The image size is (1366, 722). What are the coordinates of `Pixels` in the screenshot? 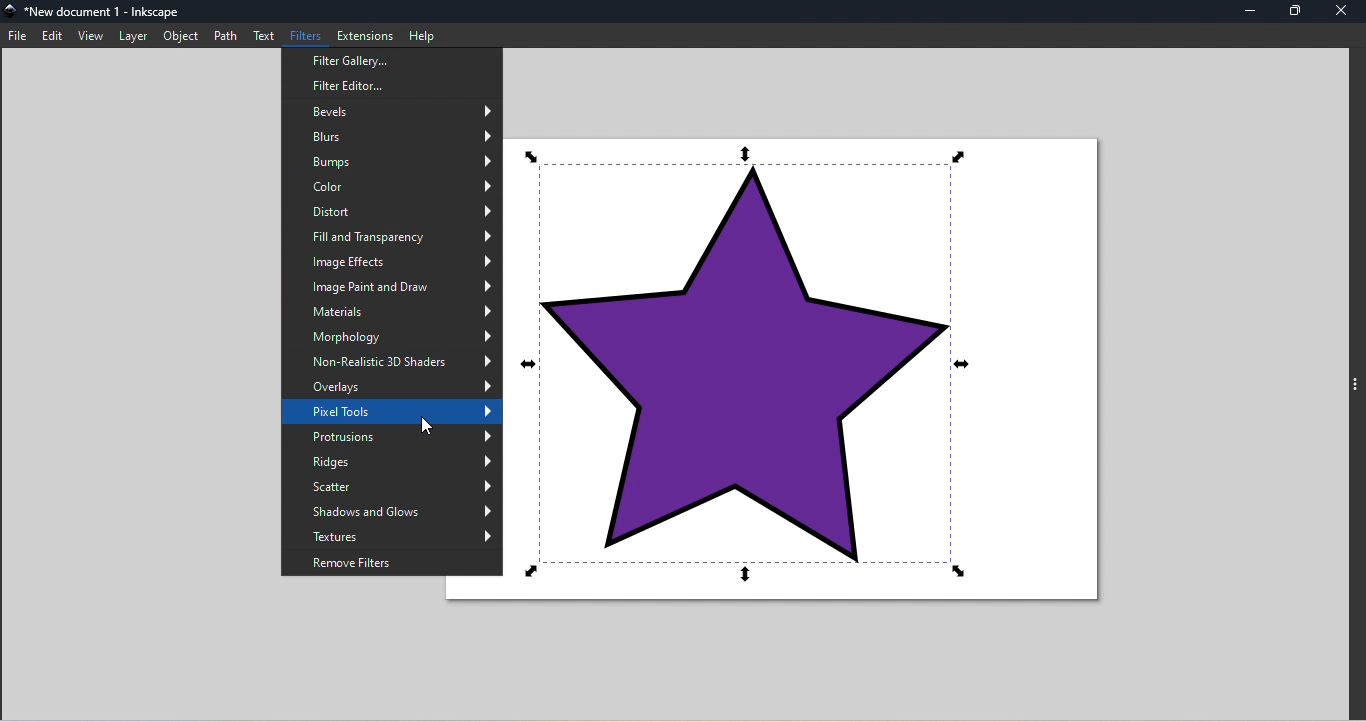 It's located at (390, 412).